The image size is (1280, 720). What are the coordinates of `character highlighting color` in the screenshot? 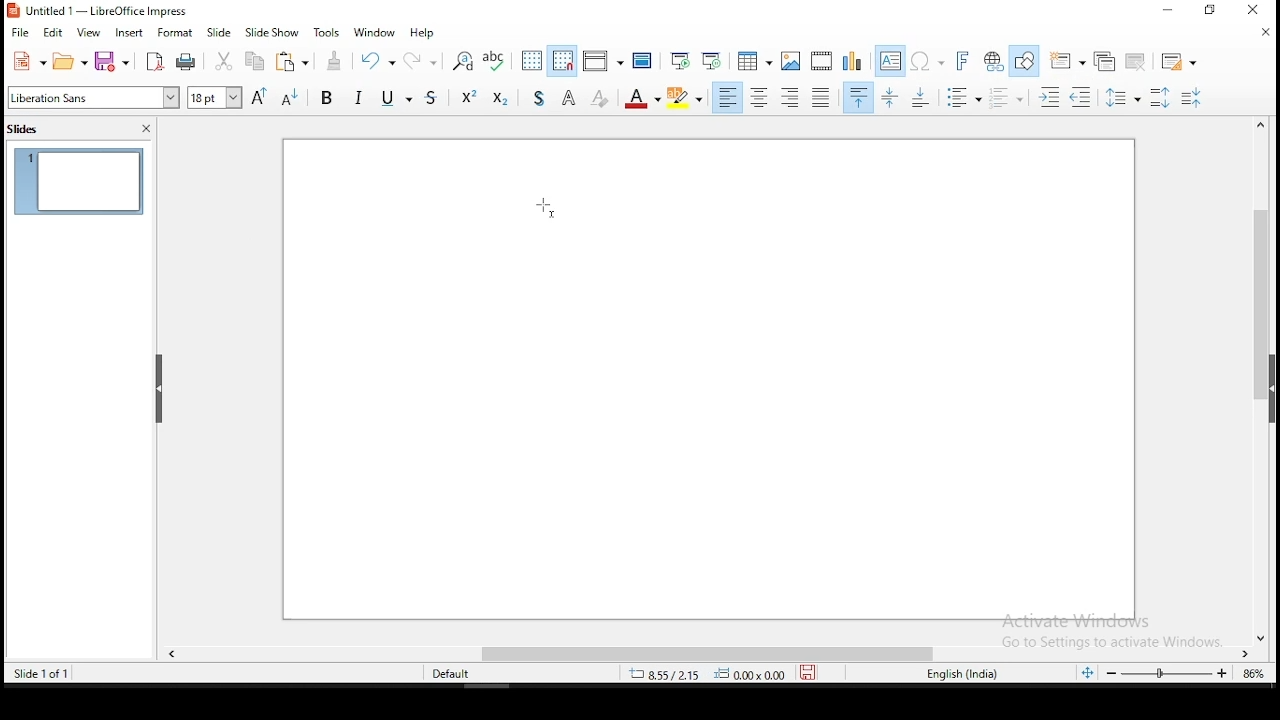 It's located at (683, 97).